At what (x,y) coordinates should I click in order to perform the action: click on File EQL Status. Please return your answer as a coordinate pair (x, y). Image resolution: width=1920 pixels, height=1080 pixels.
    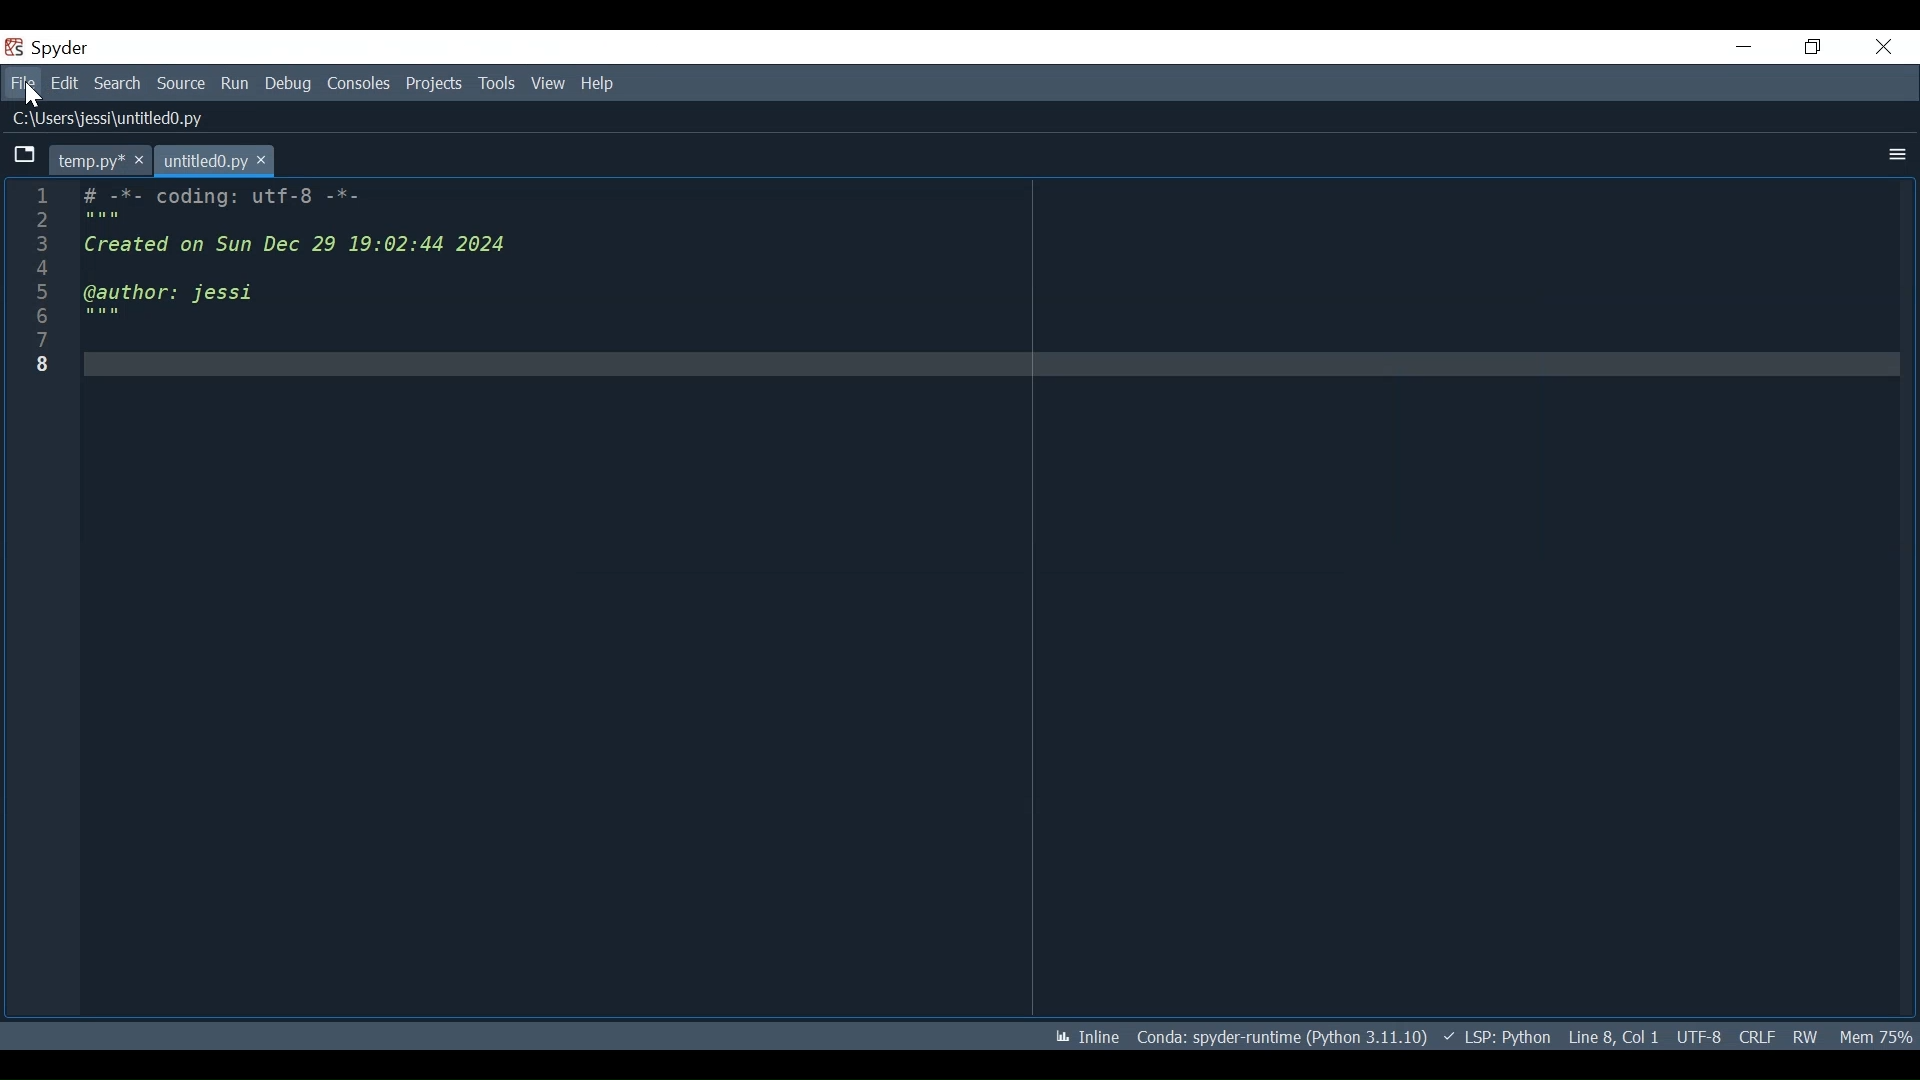
    Looking at the image, I should click on (1757, 1037).